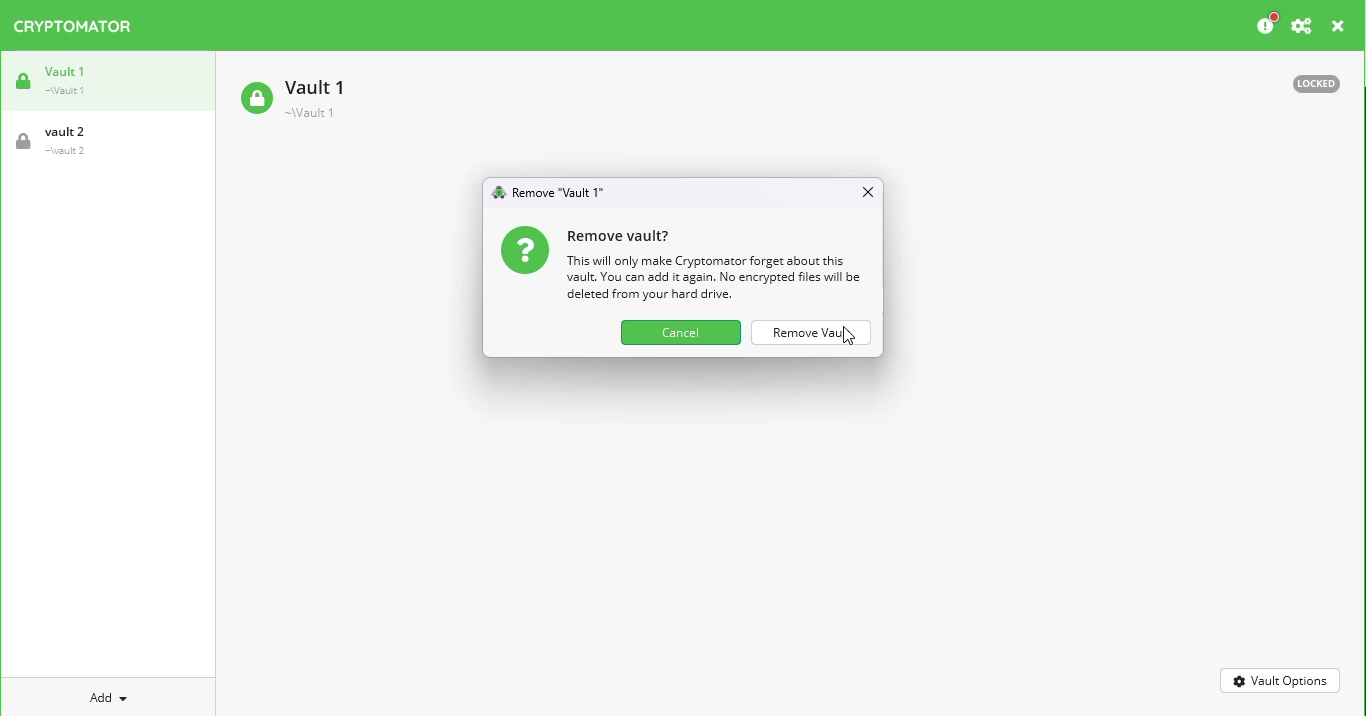 The width and height of the screenshot is (1366, 716). Describe the element at coordinates (813, 332) in the screenshot. I see `remove vault` at that location.